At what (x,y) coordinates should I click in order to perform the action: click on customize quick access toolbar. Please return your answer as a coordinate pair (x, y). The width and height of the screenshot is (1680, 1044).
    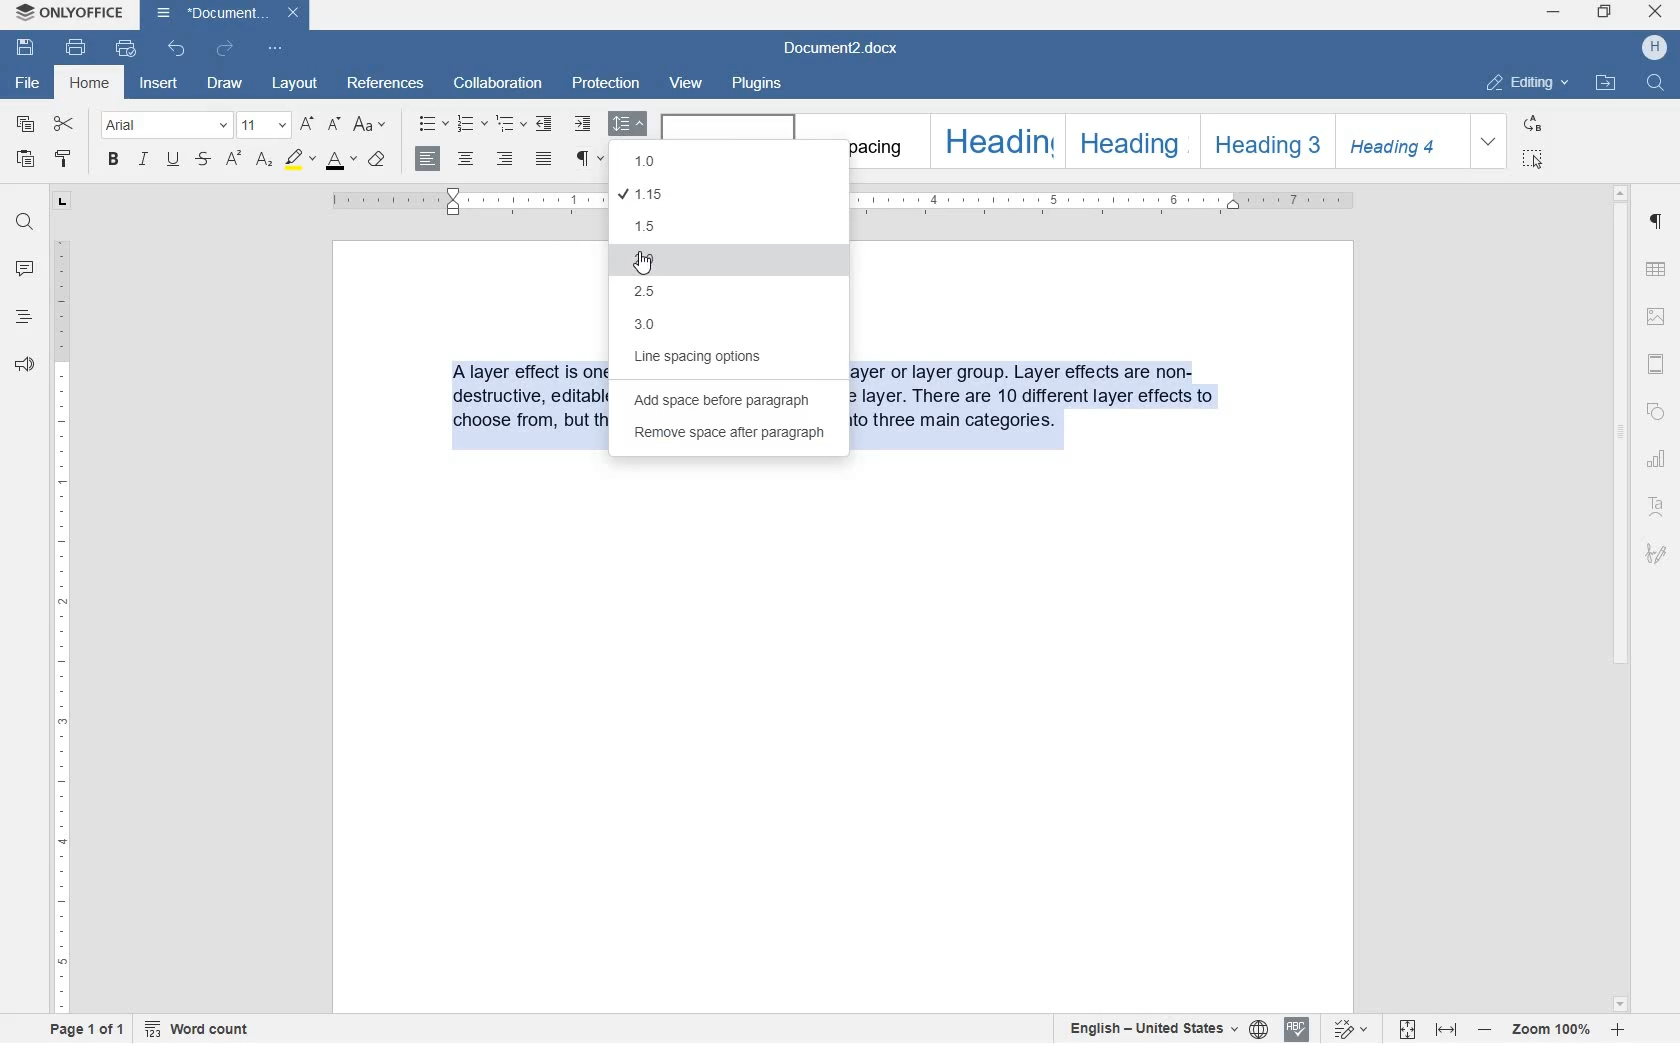
    Looking at the image, I should click on (276, 50).